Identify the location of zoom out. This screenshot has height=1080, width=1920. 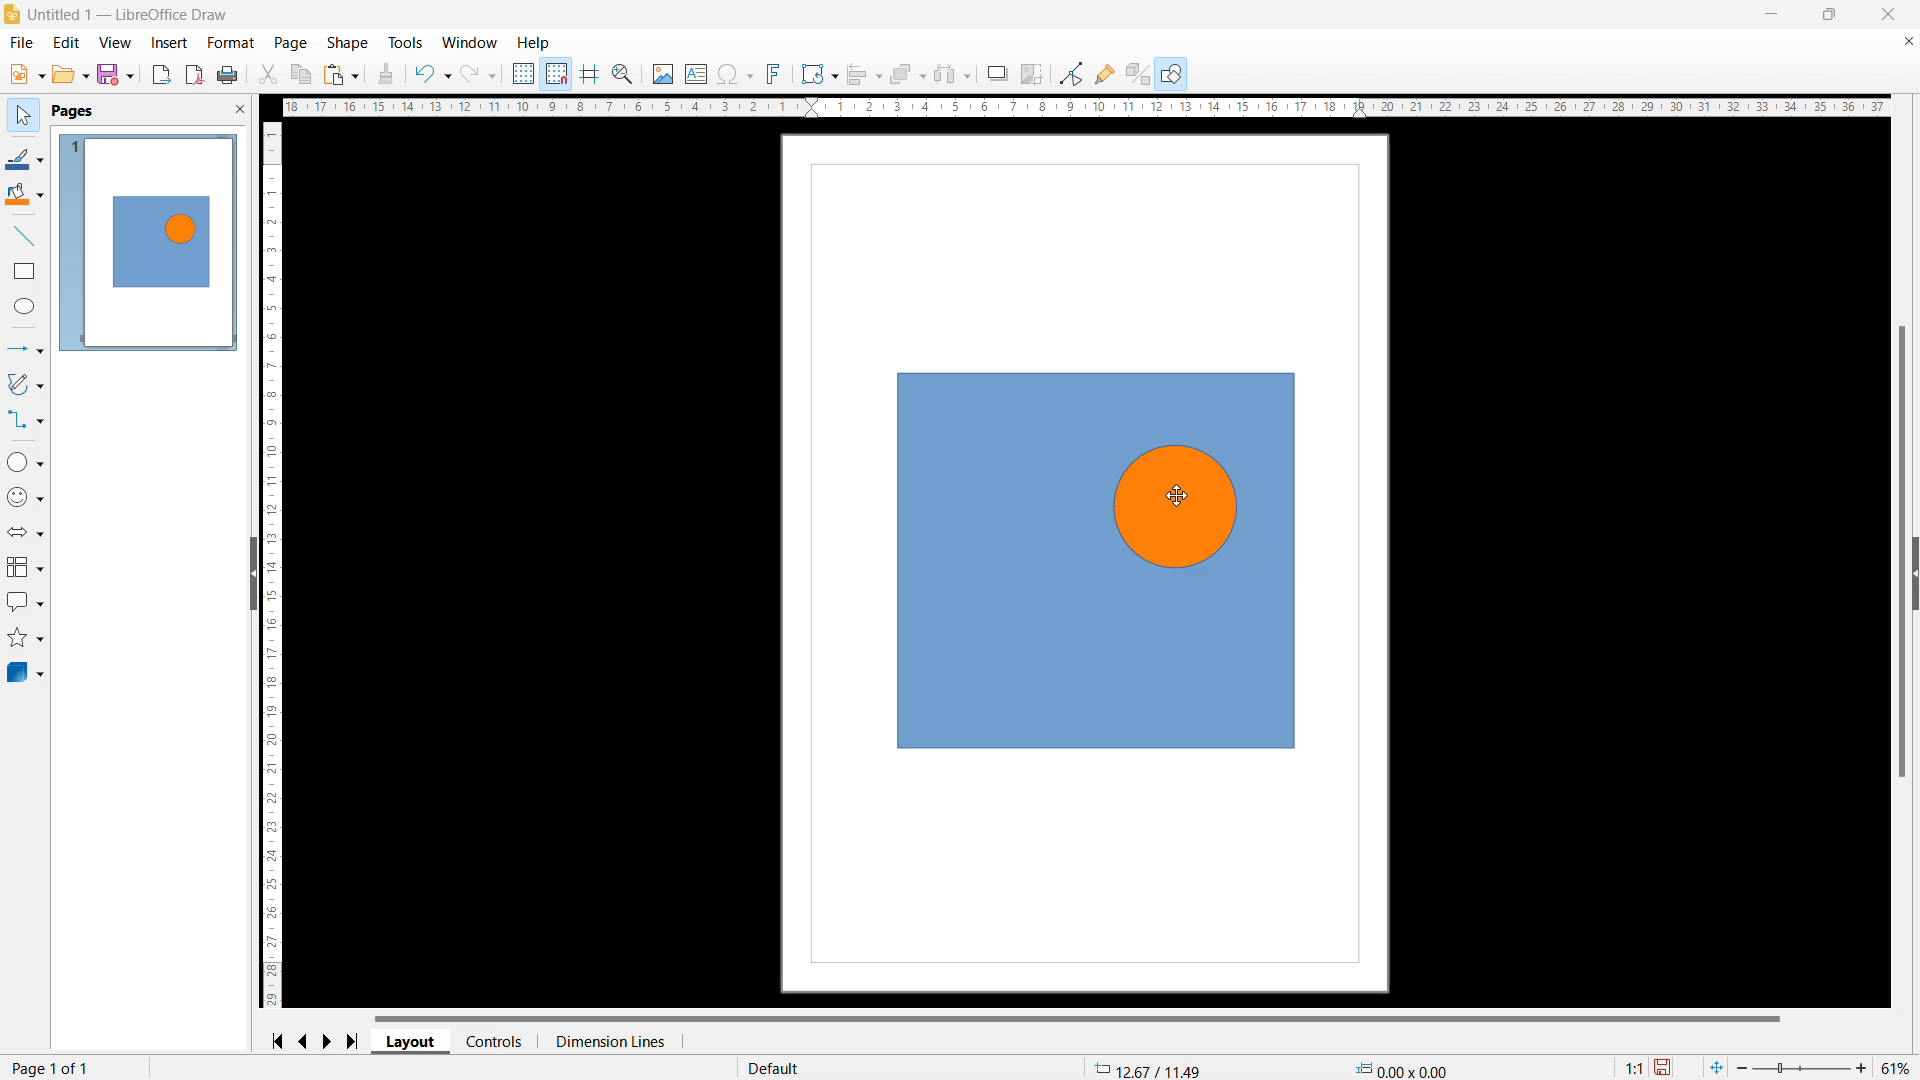
(1743, 1067).